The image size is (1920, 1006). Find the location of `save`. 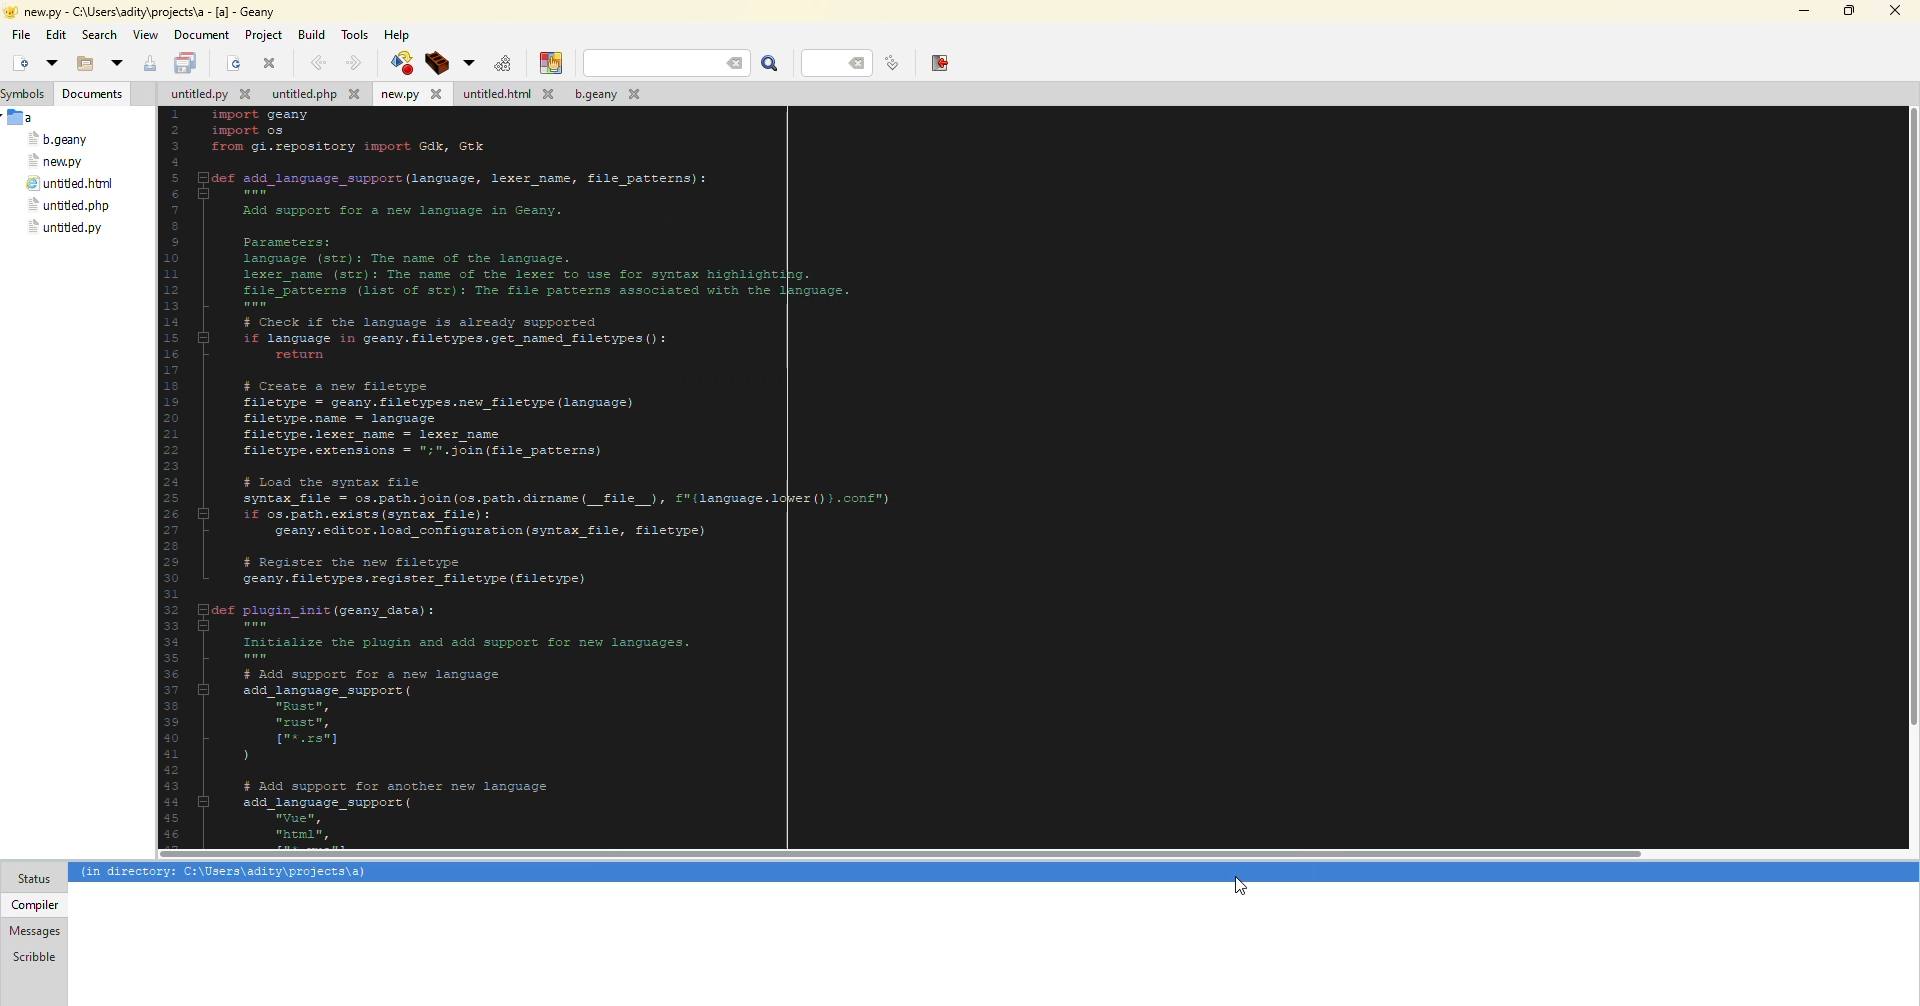

save is located at coordinates (187, 64).